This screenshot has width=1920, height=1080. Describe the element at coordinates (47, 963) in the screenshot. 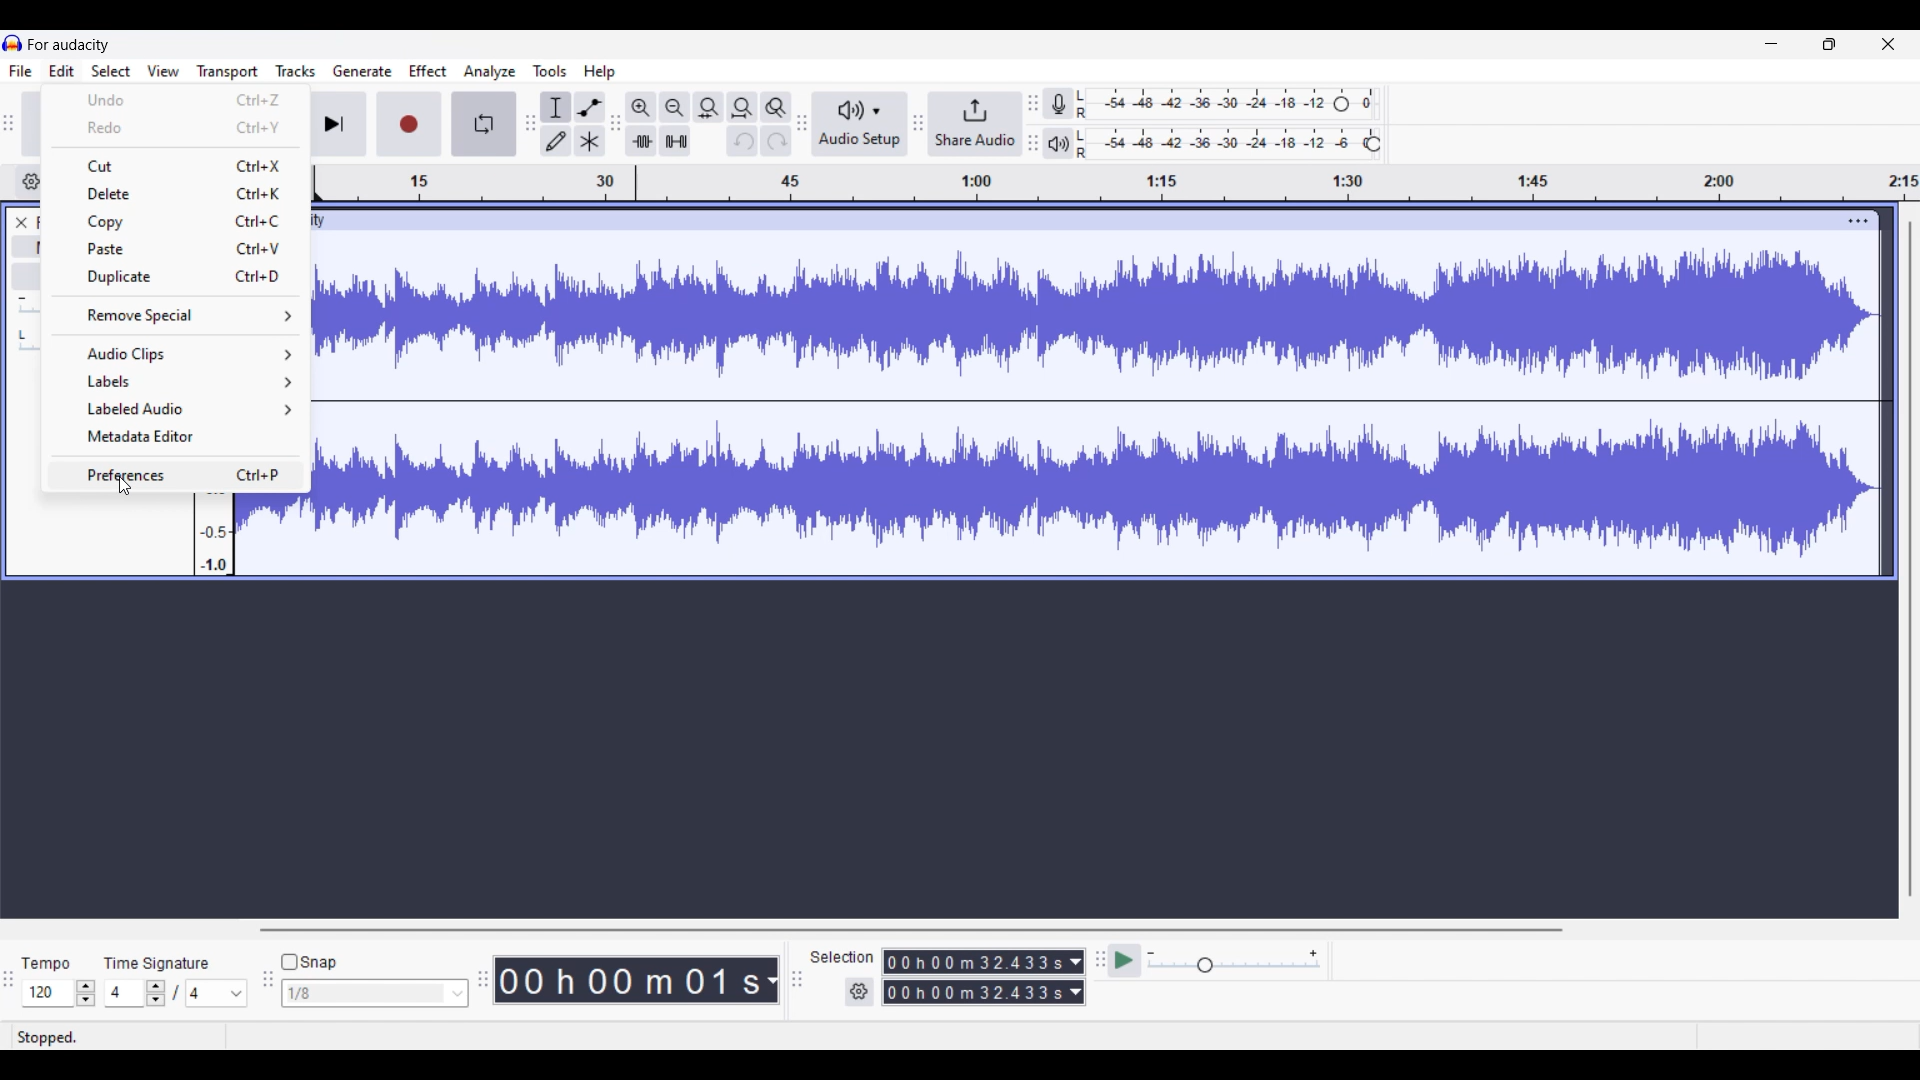

I see `Indicates Tempo settings` at that location.